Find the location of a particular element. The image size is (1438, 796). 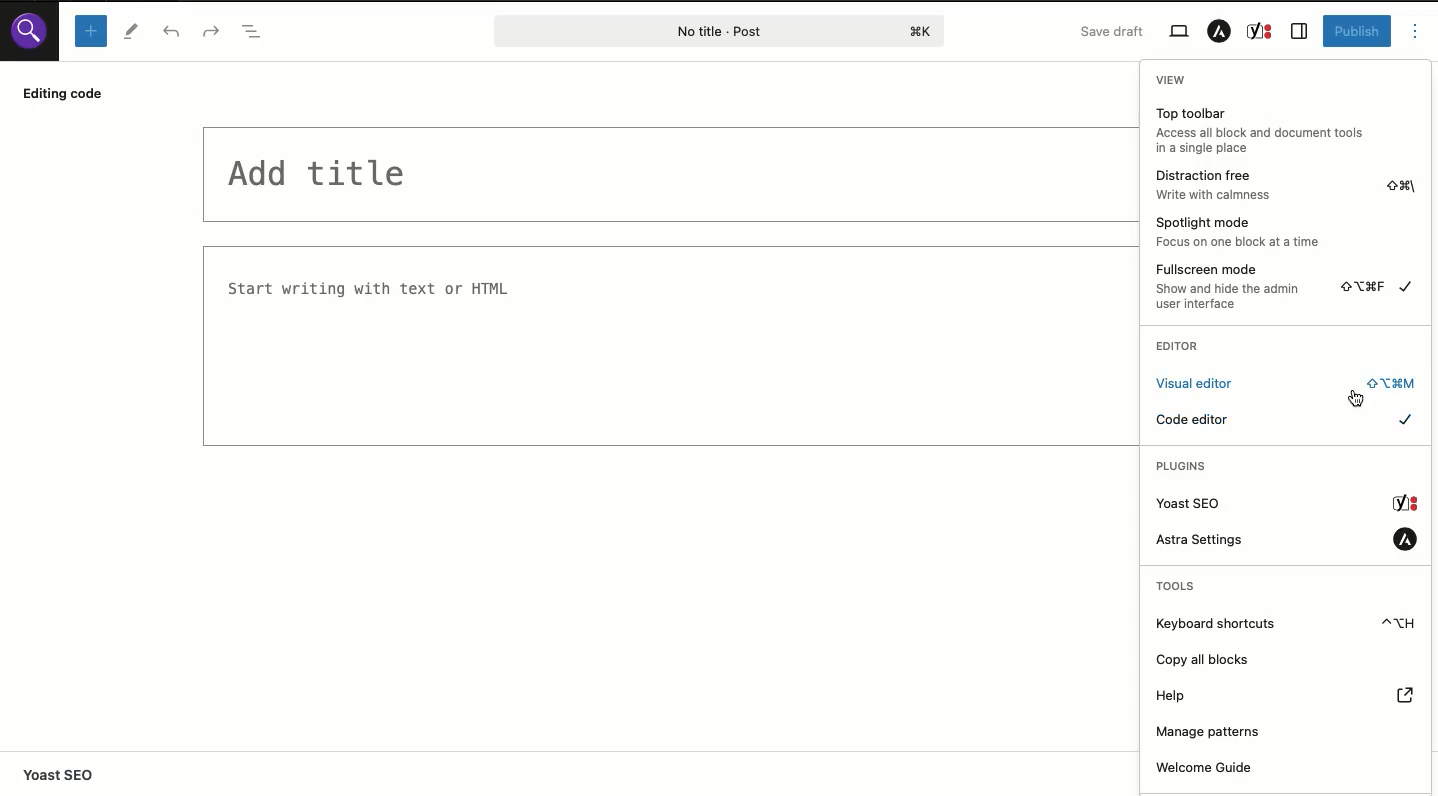

View is located at coordinates (1177, 32).